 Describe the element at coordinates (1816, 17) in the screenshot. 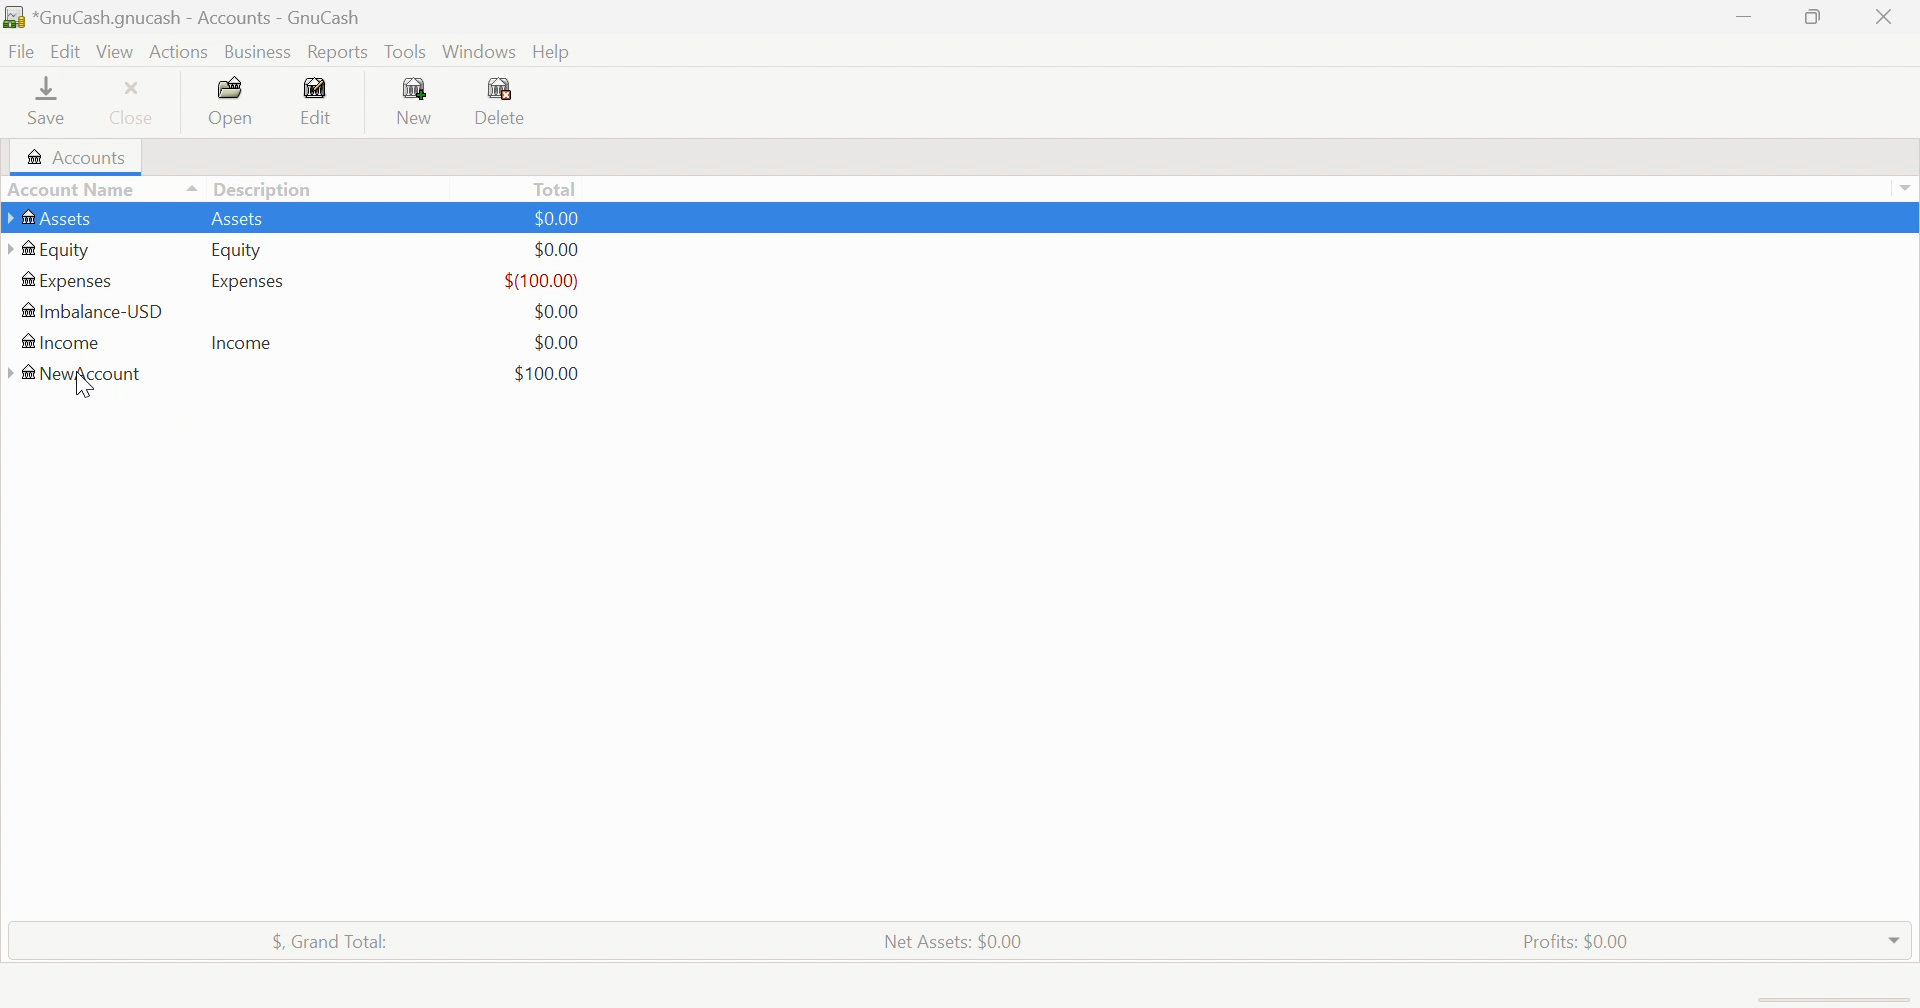

I see `Restore Down` at that location.